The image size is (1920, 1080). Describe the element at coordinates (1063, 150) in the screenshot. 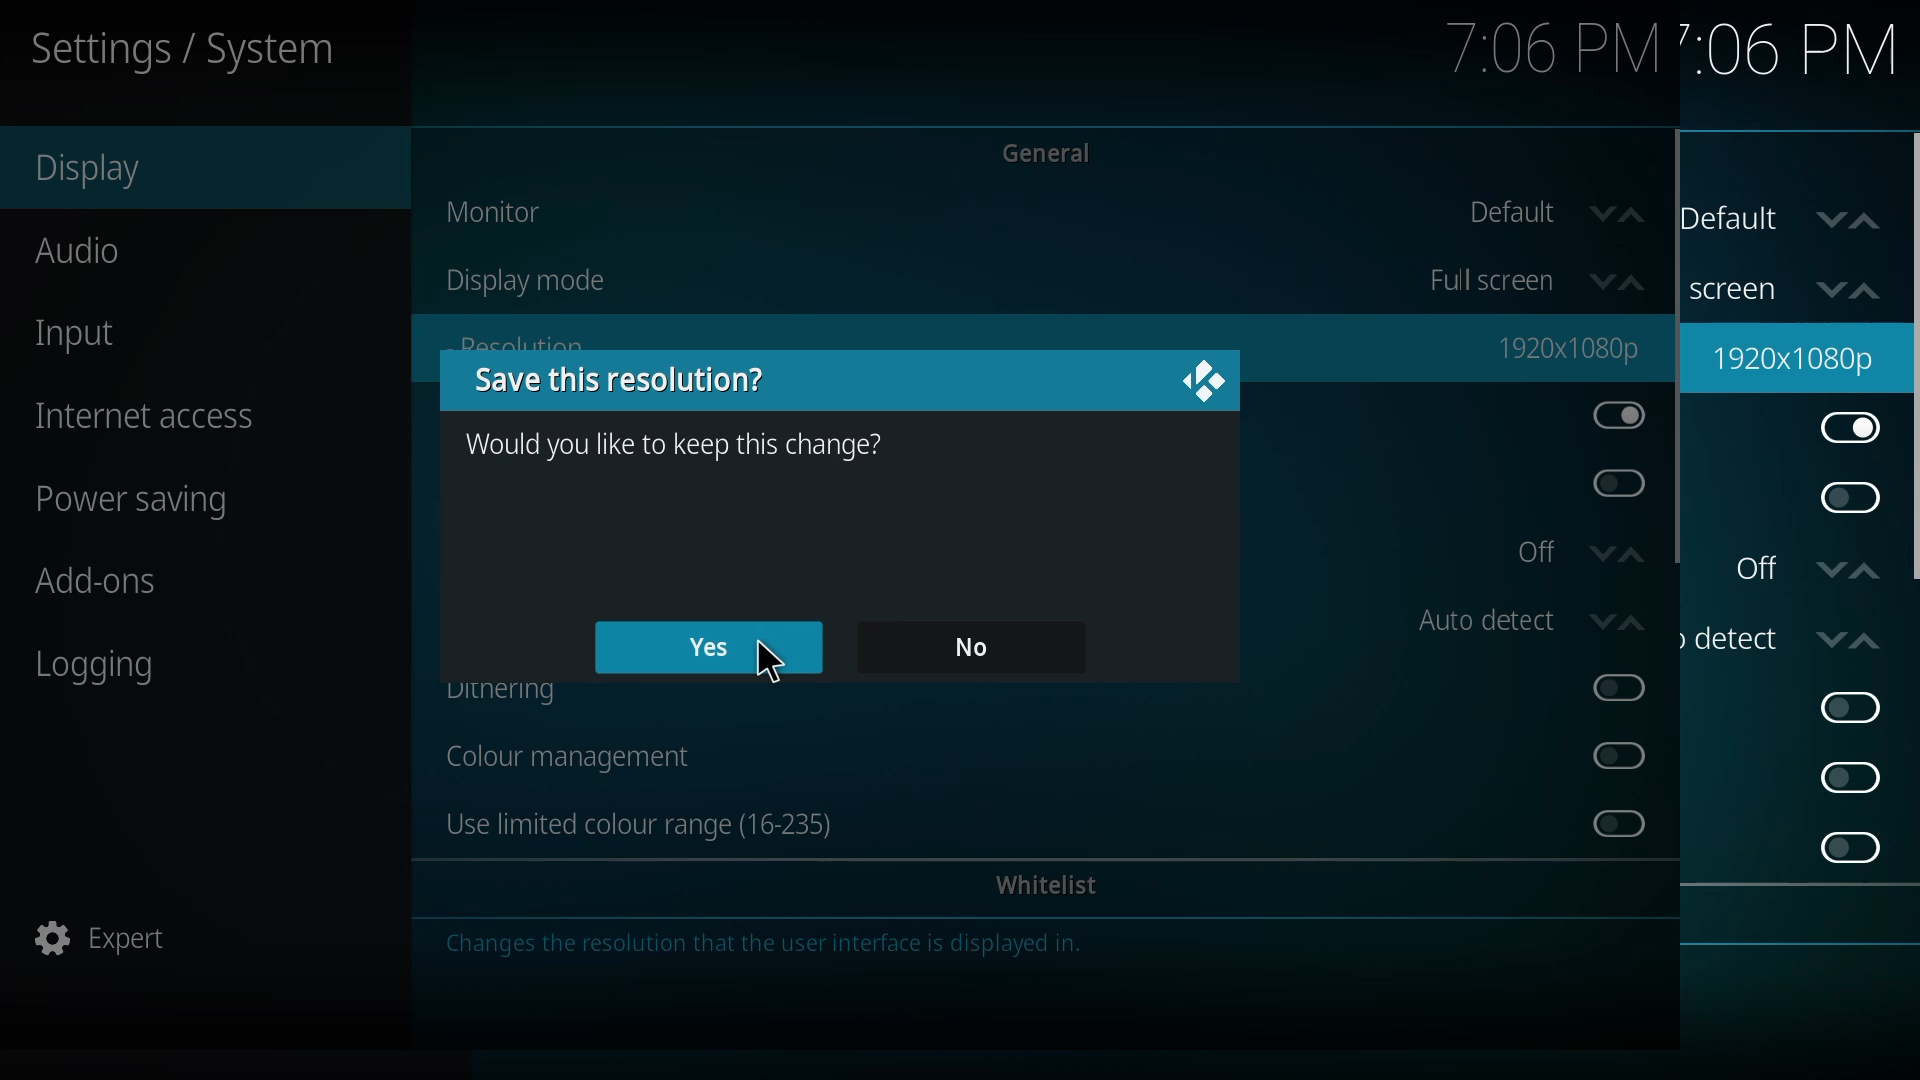

I see `general` at that location.